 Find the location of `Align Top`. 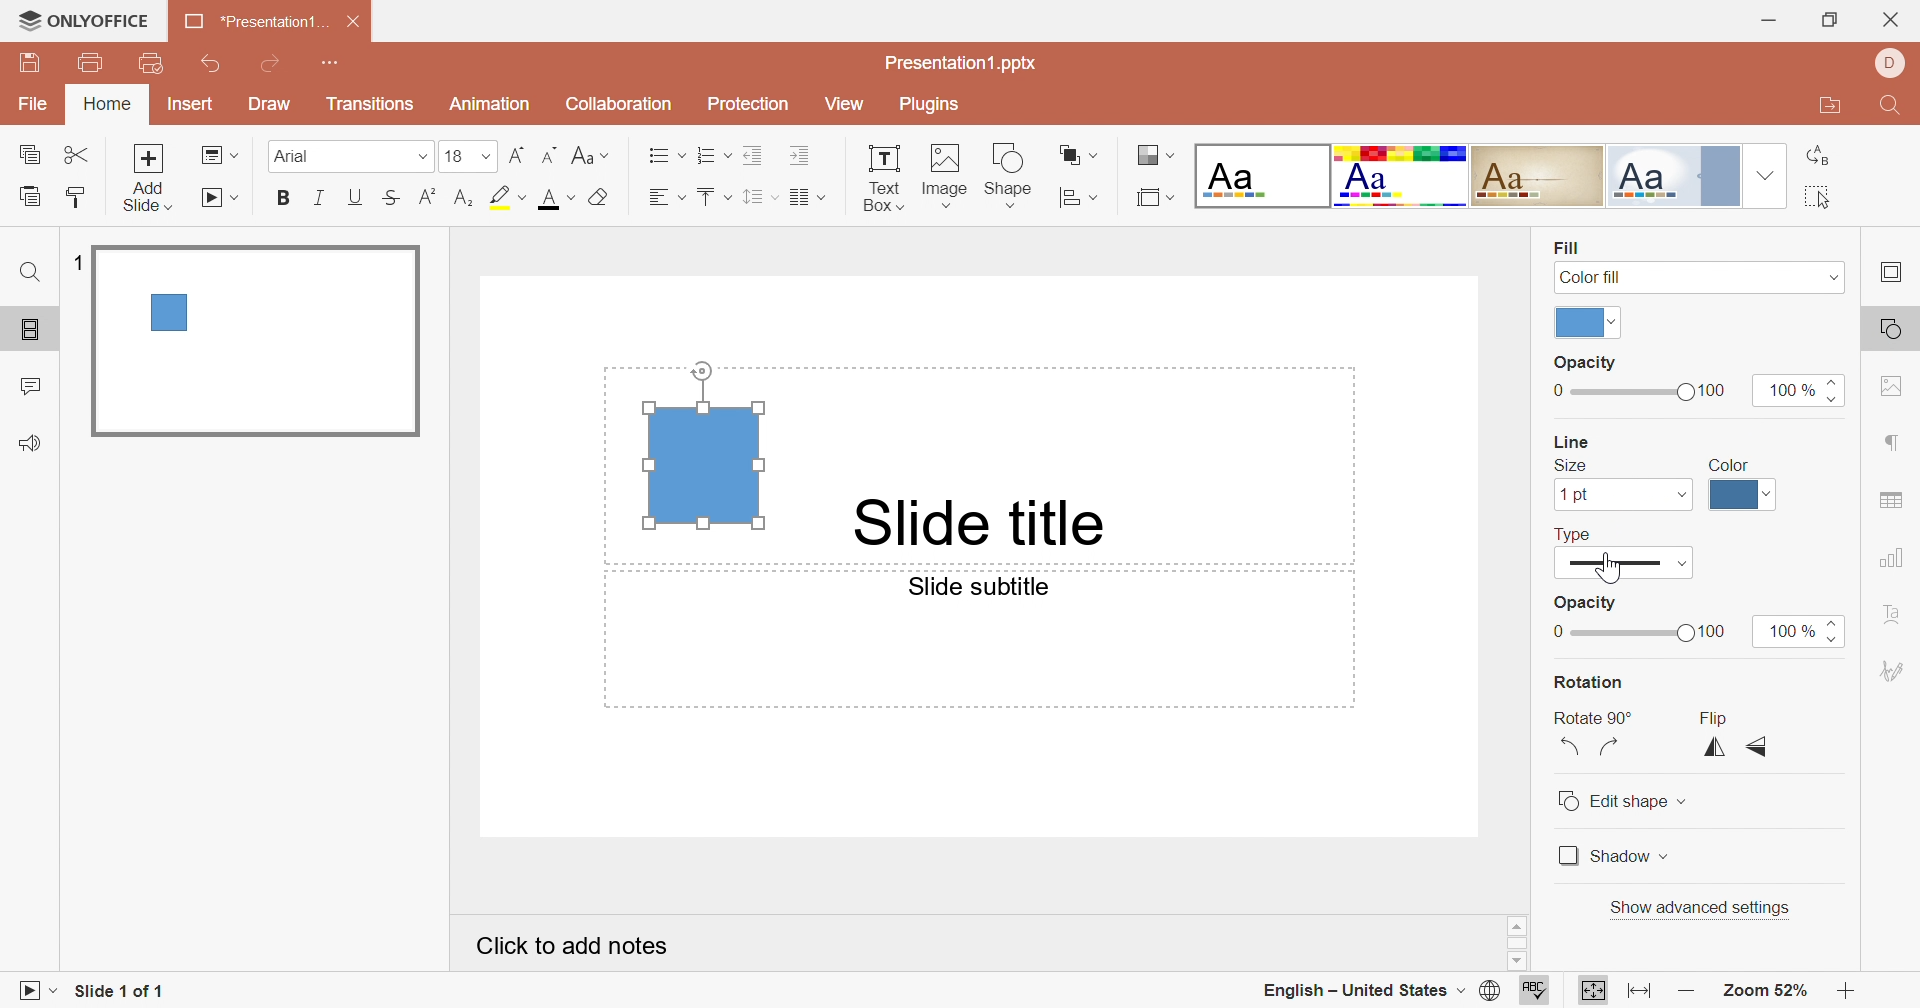

Align Top is located at coordinates (711, 197).